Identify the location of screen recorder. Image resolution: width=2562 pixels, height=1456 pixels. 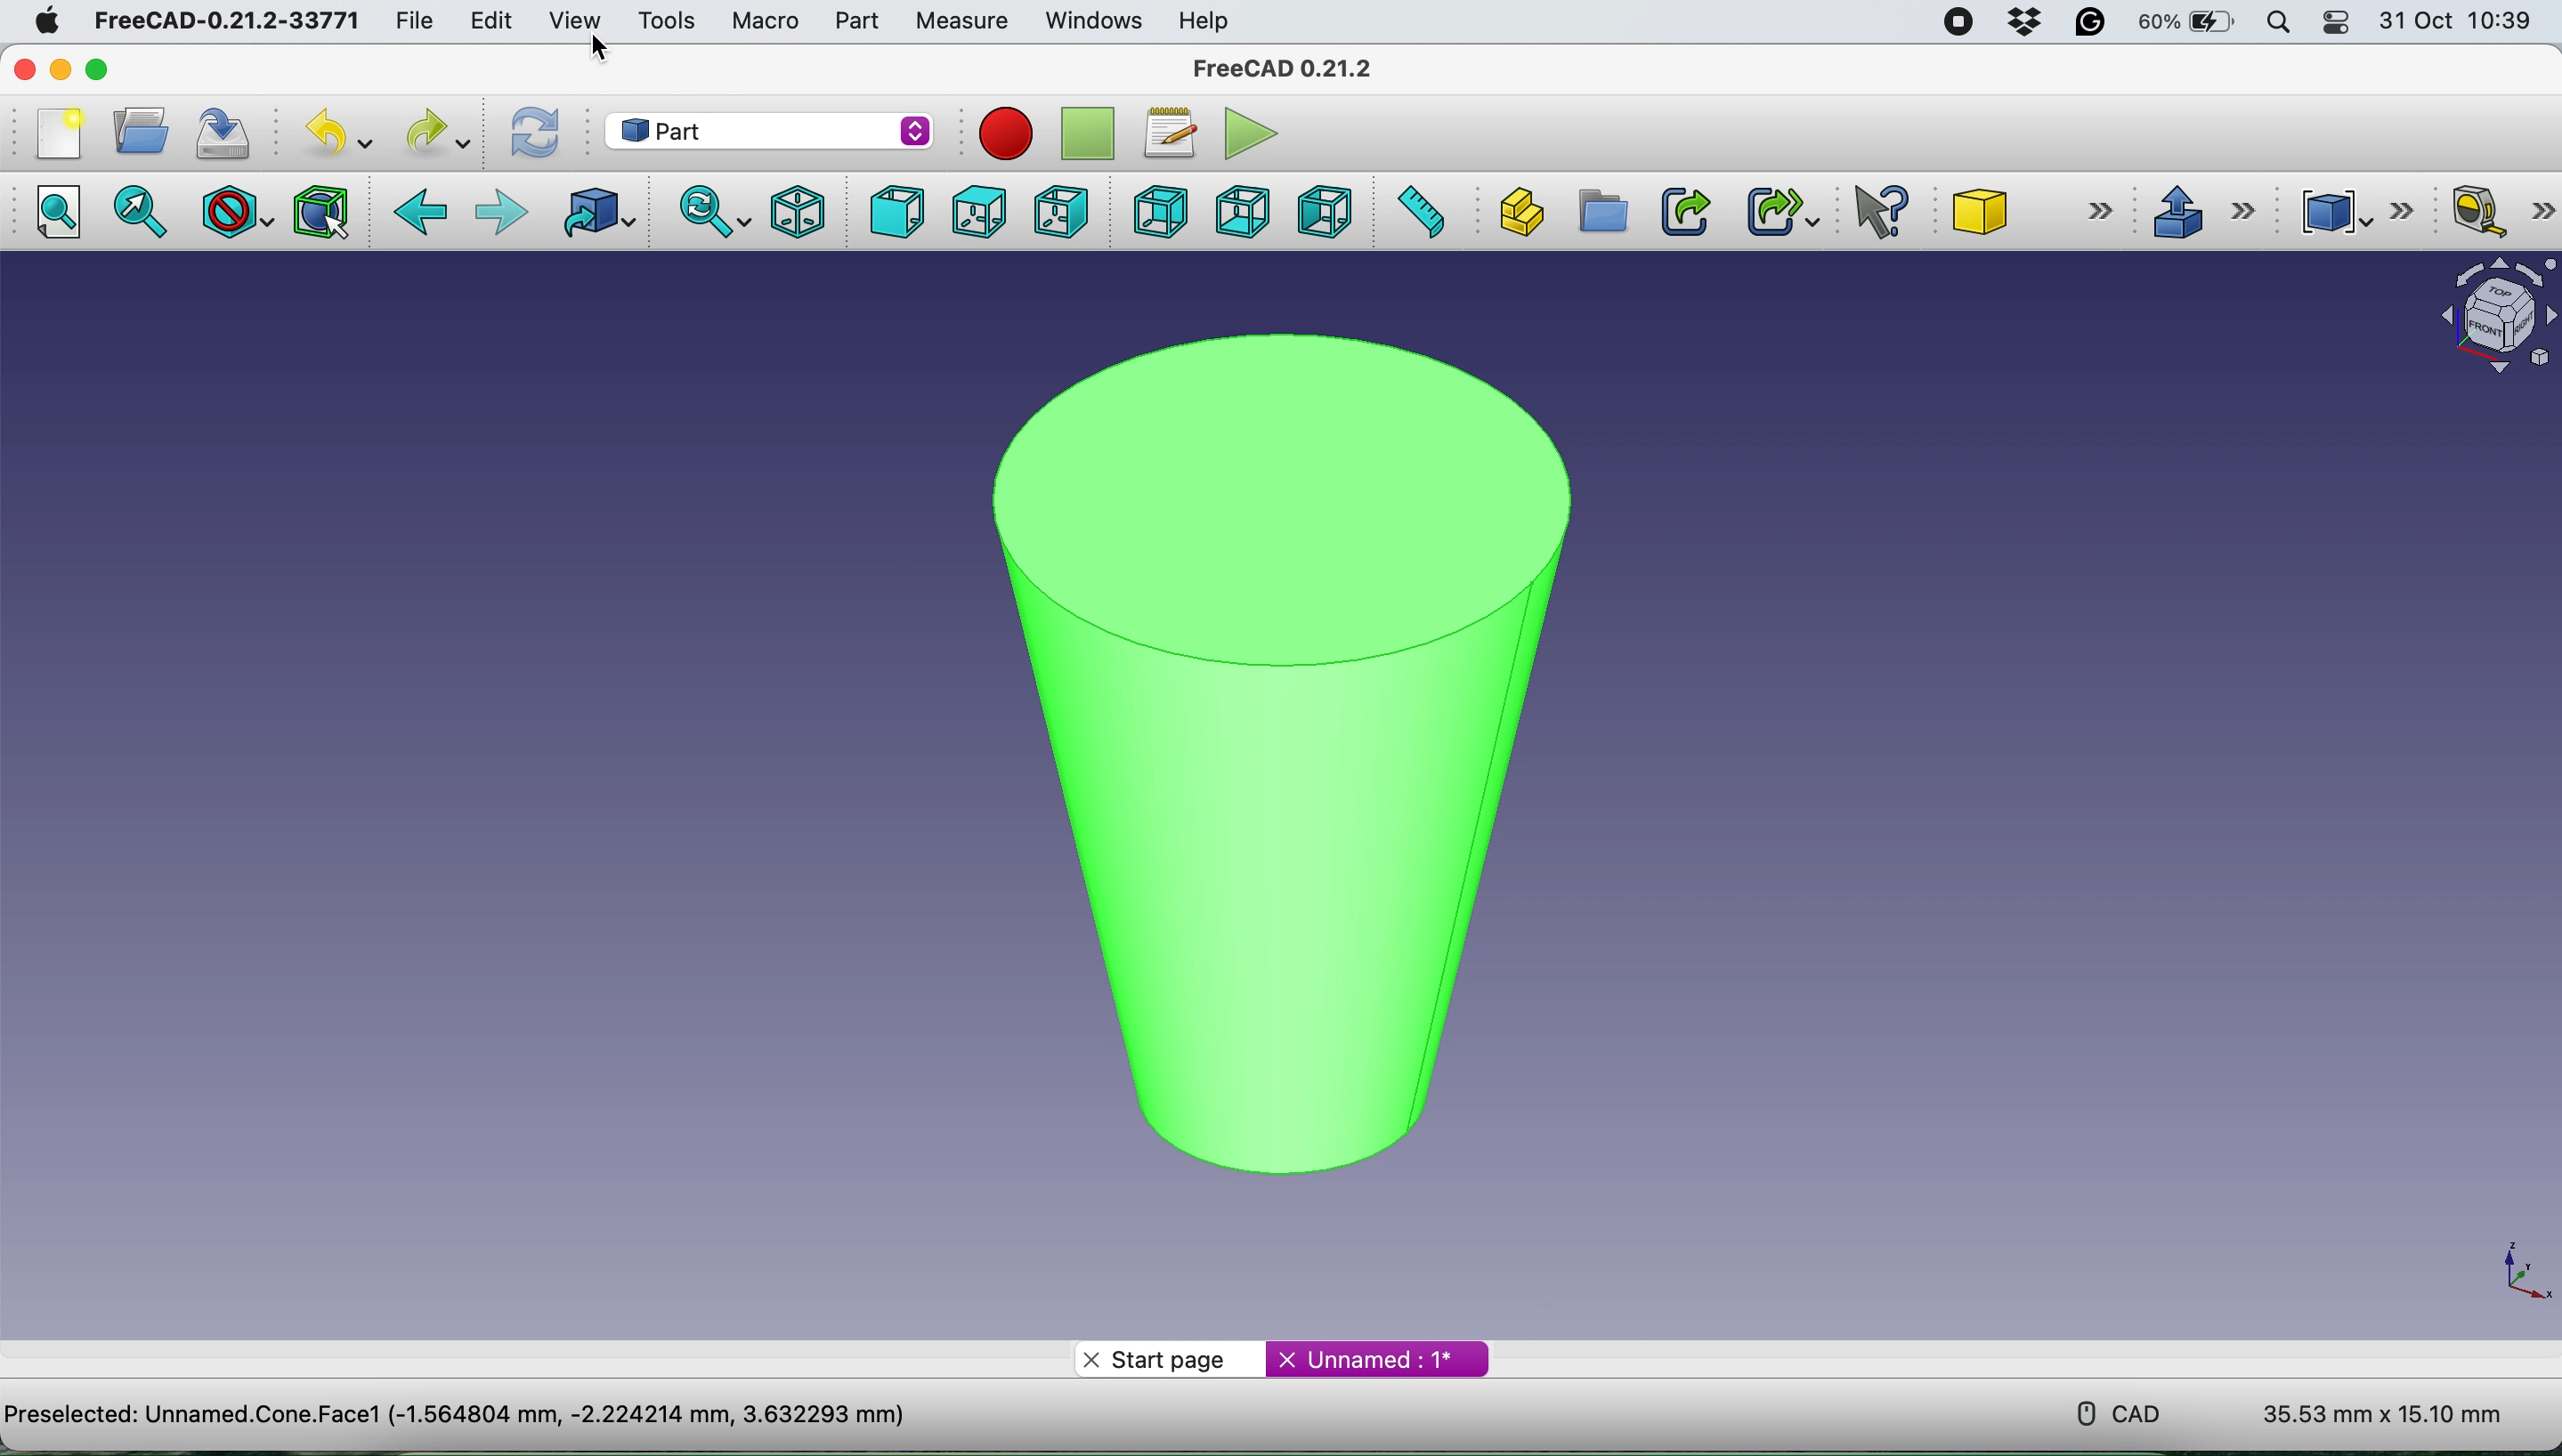
(1951, 21).